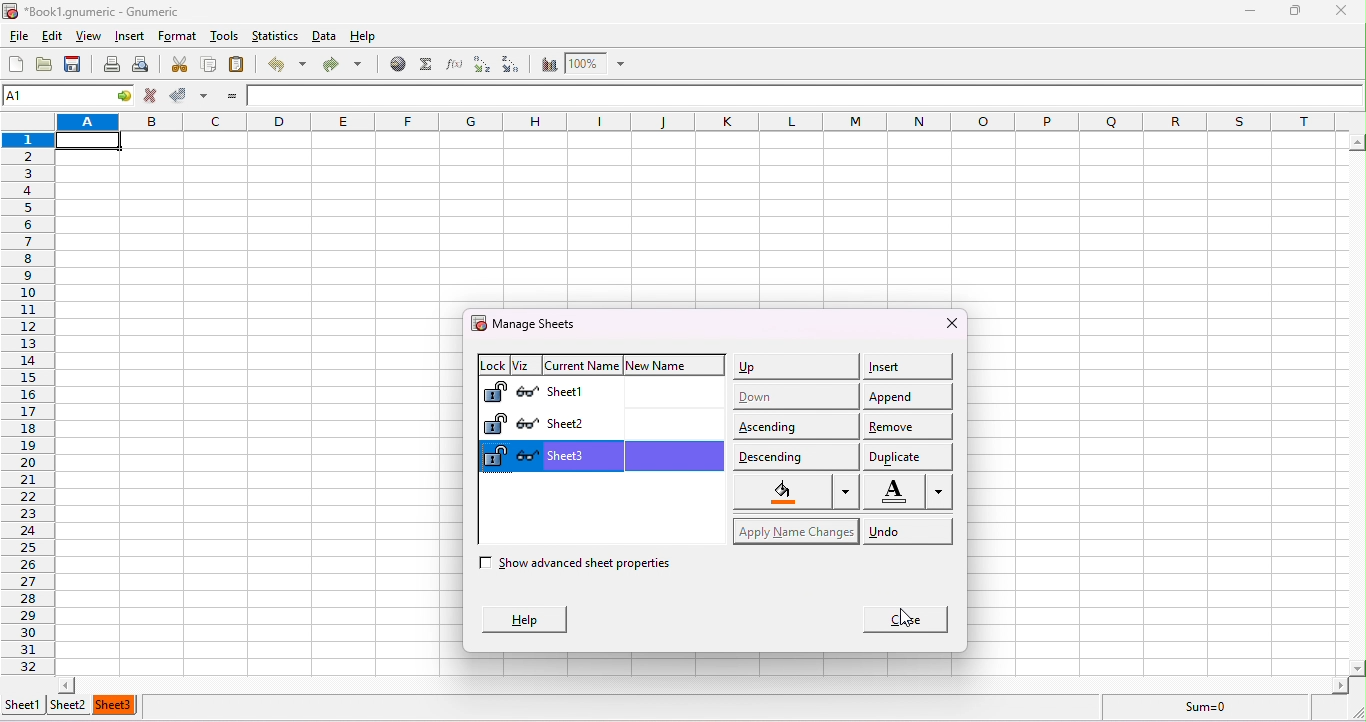  What do you see at coordinates (909, 616) in the screenshot?
I see `cursor` at bounding box center [909, 616].